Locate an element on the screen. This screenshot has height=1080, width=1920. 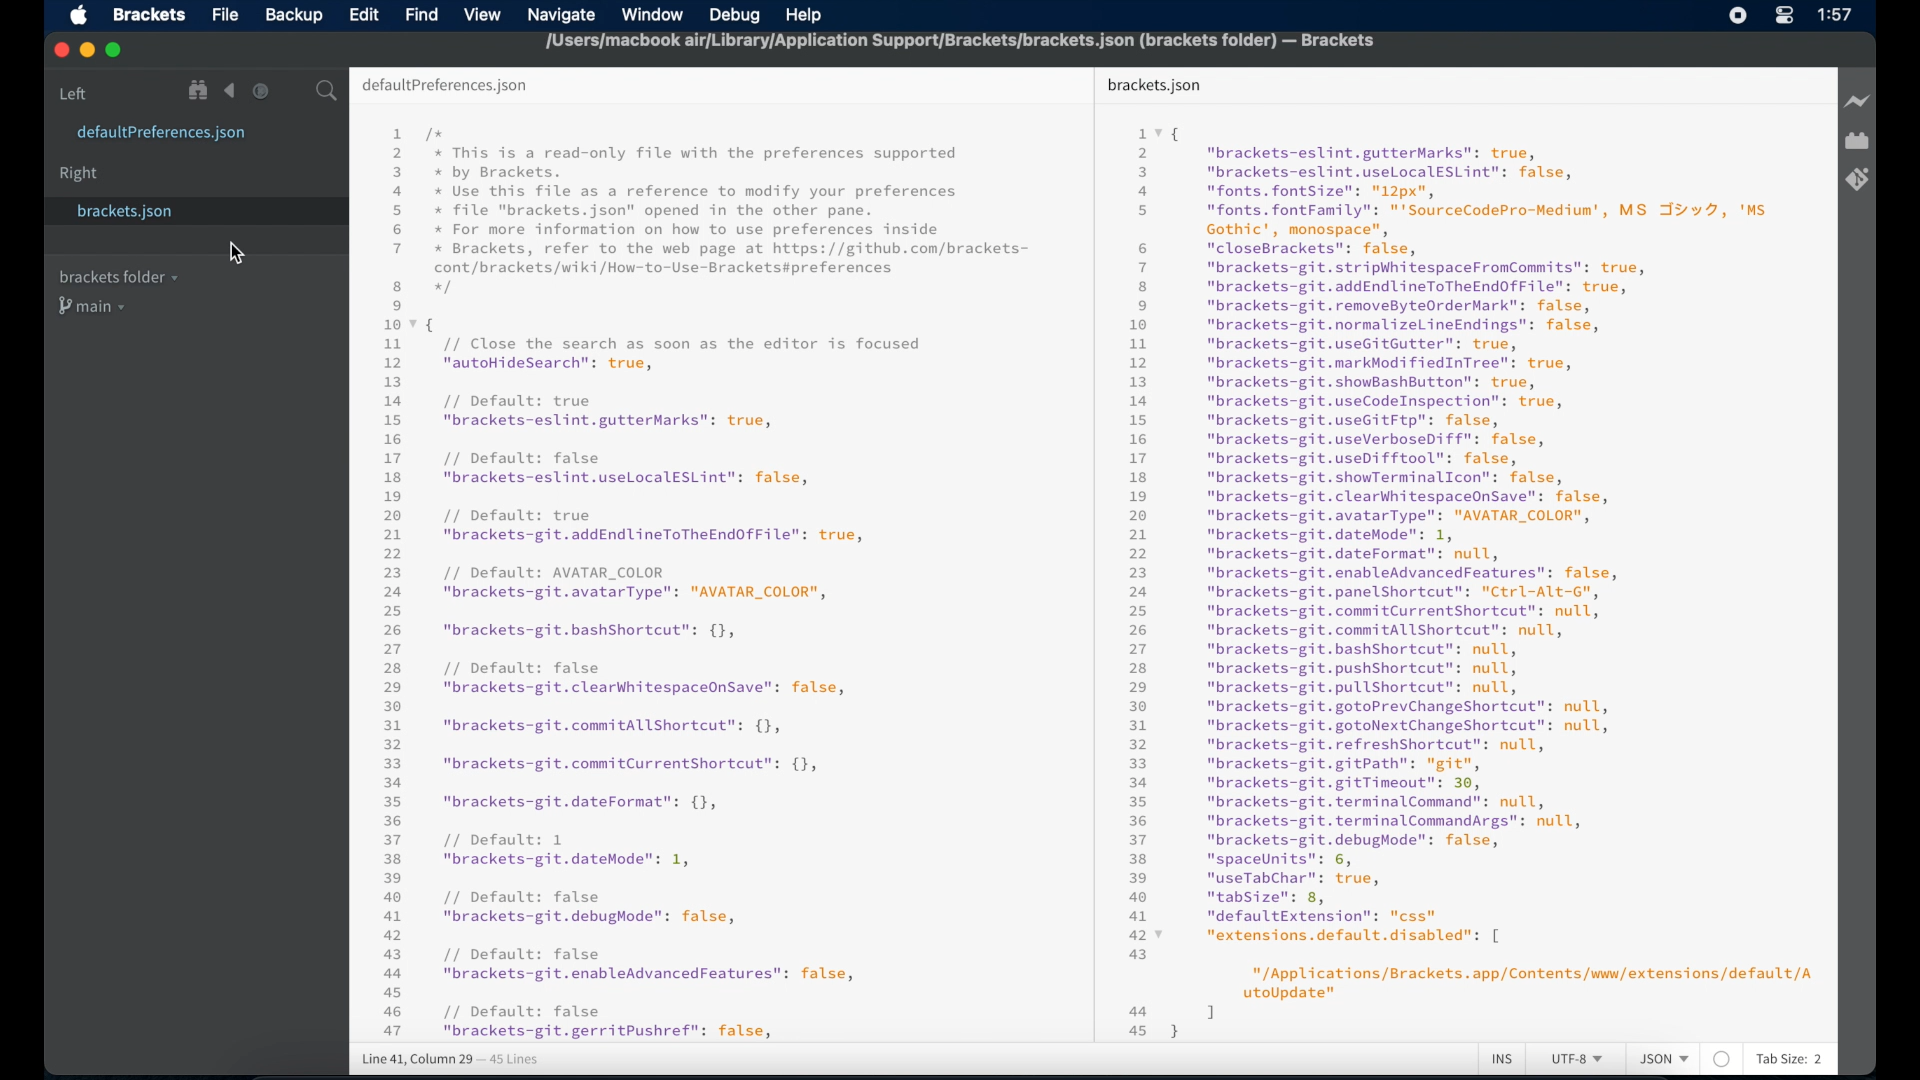
brackets folder is located at coordinates (118, 276).